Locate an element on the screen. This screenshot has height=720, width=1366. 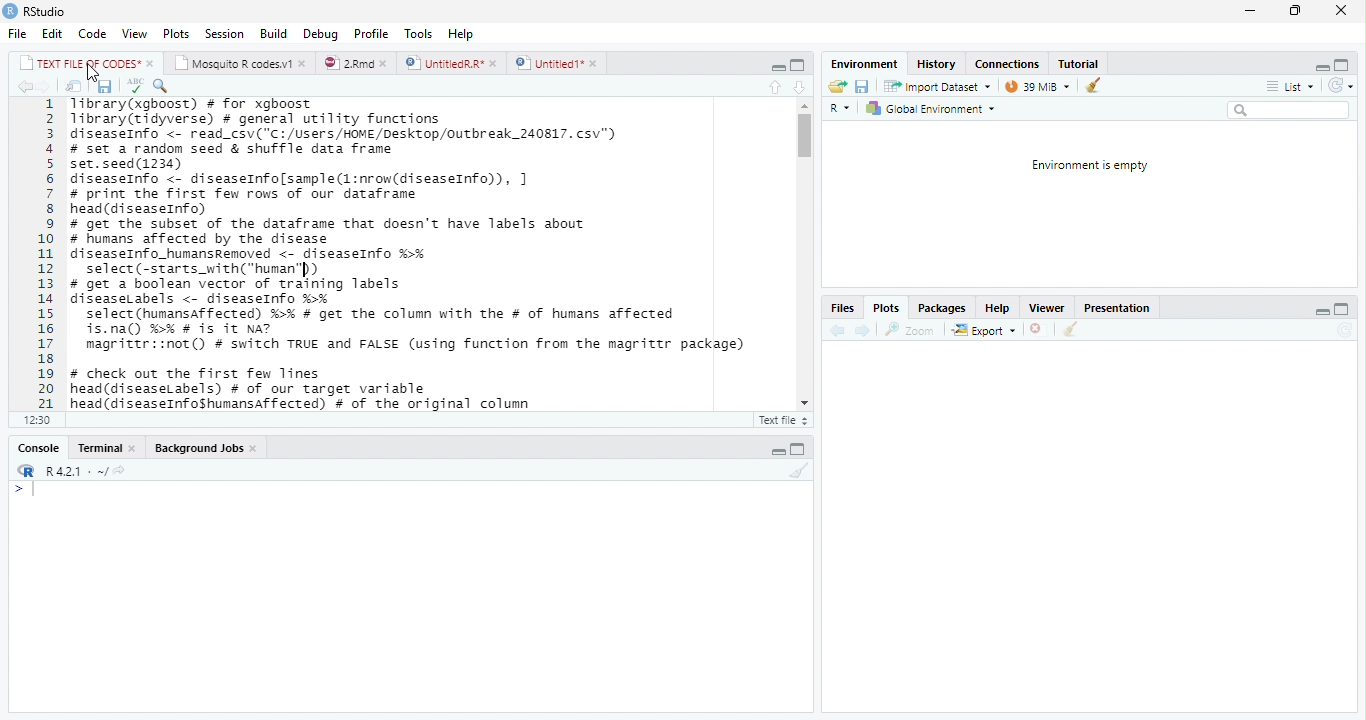
Console is located at coordinates (39, 447).